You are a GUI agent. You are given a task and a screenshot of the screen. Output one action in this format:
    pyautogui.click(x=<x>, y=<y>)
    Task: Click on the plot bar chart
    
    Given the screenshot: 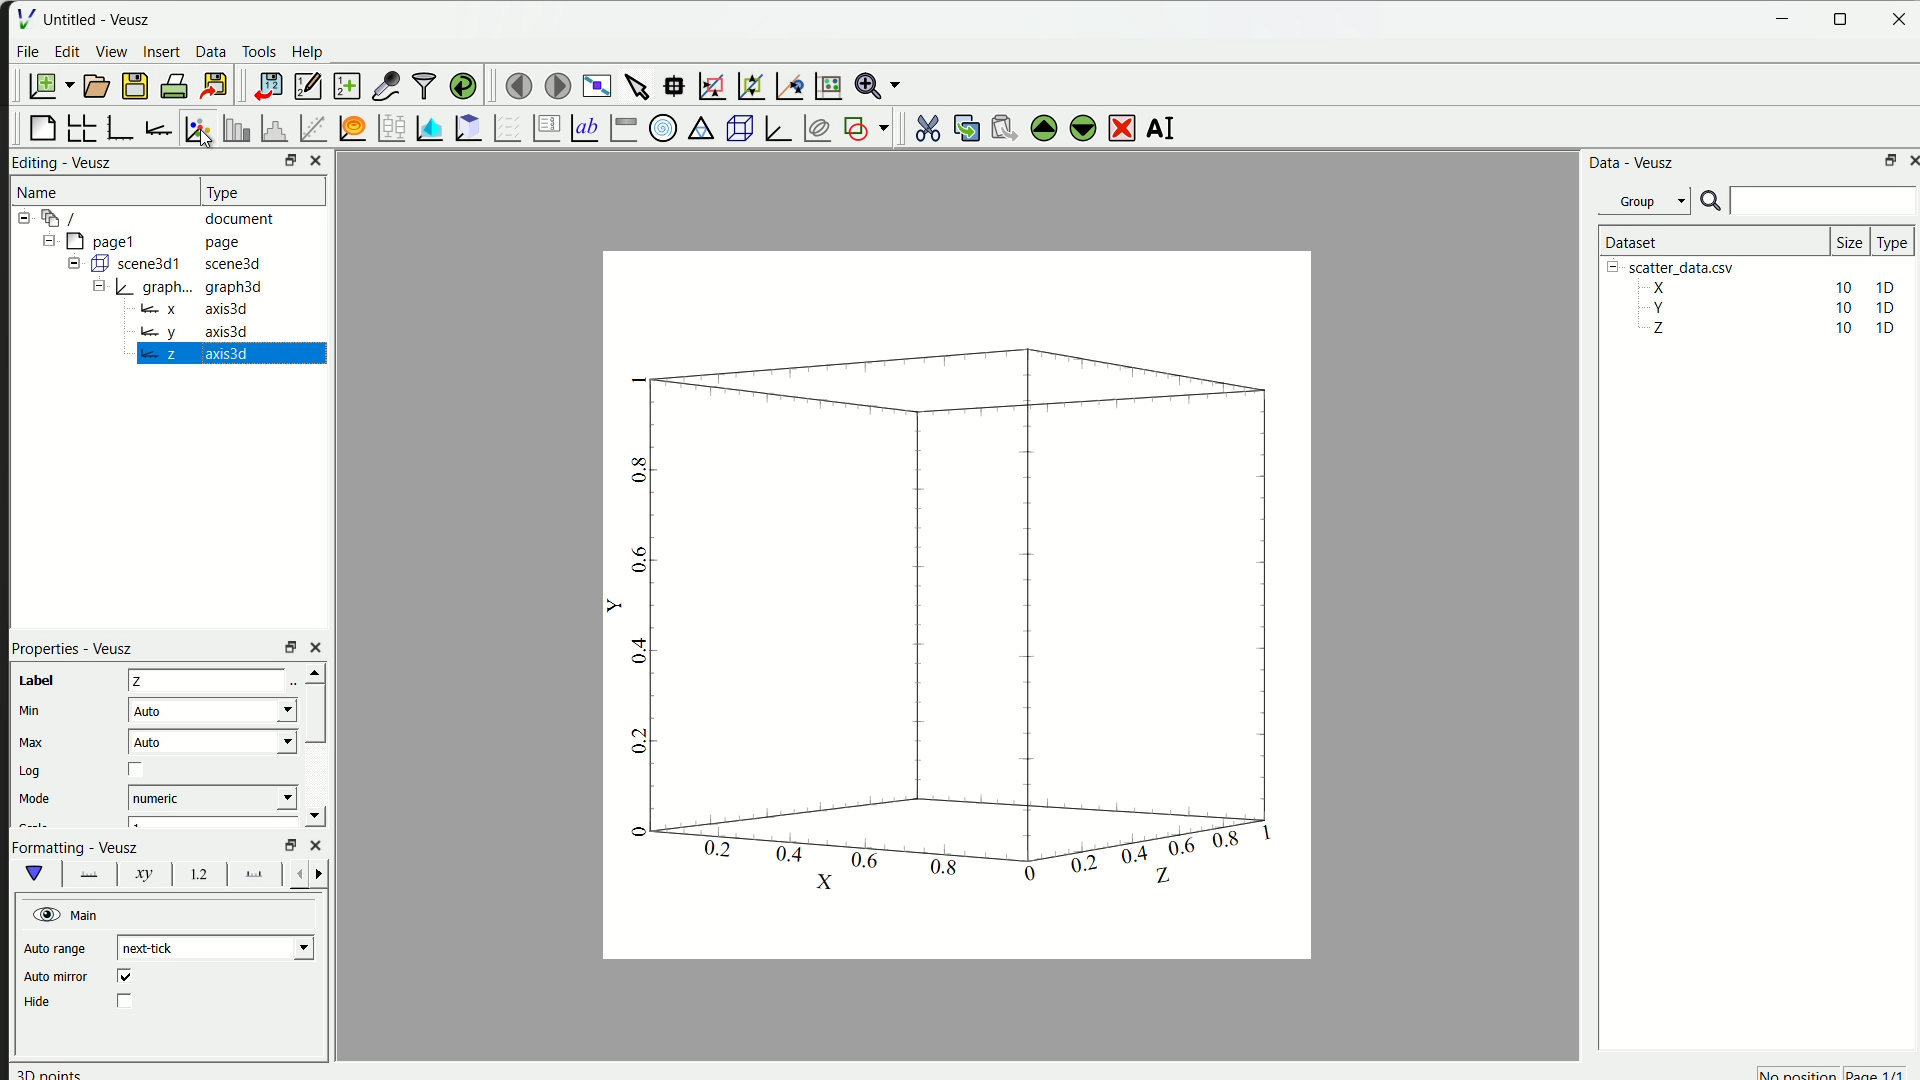 What is the action you would take?
    pyautogui.click(x=230, y=128)
    